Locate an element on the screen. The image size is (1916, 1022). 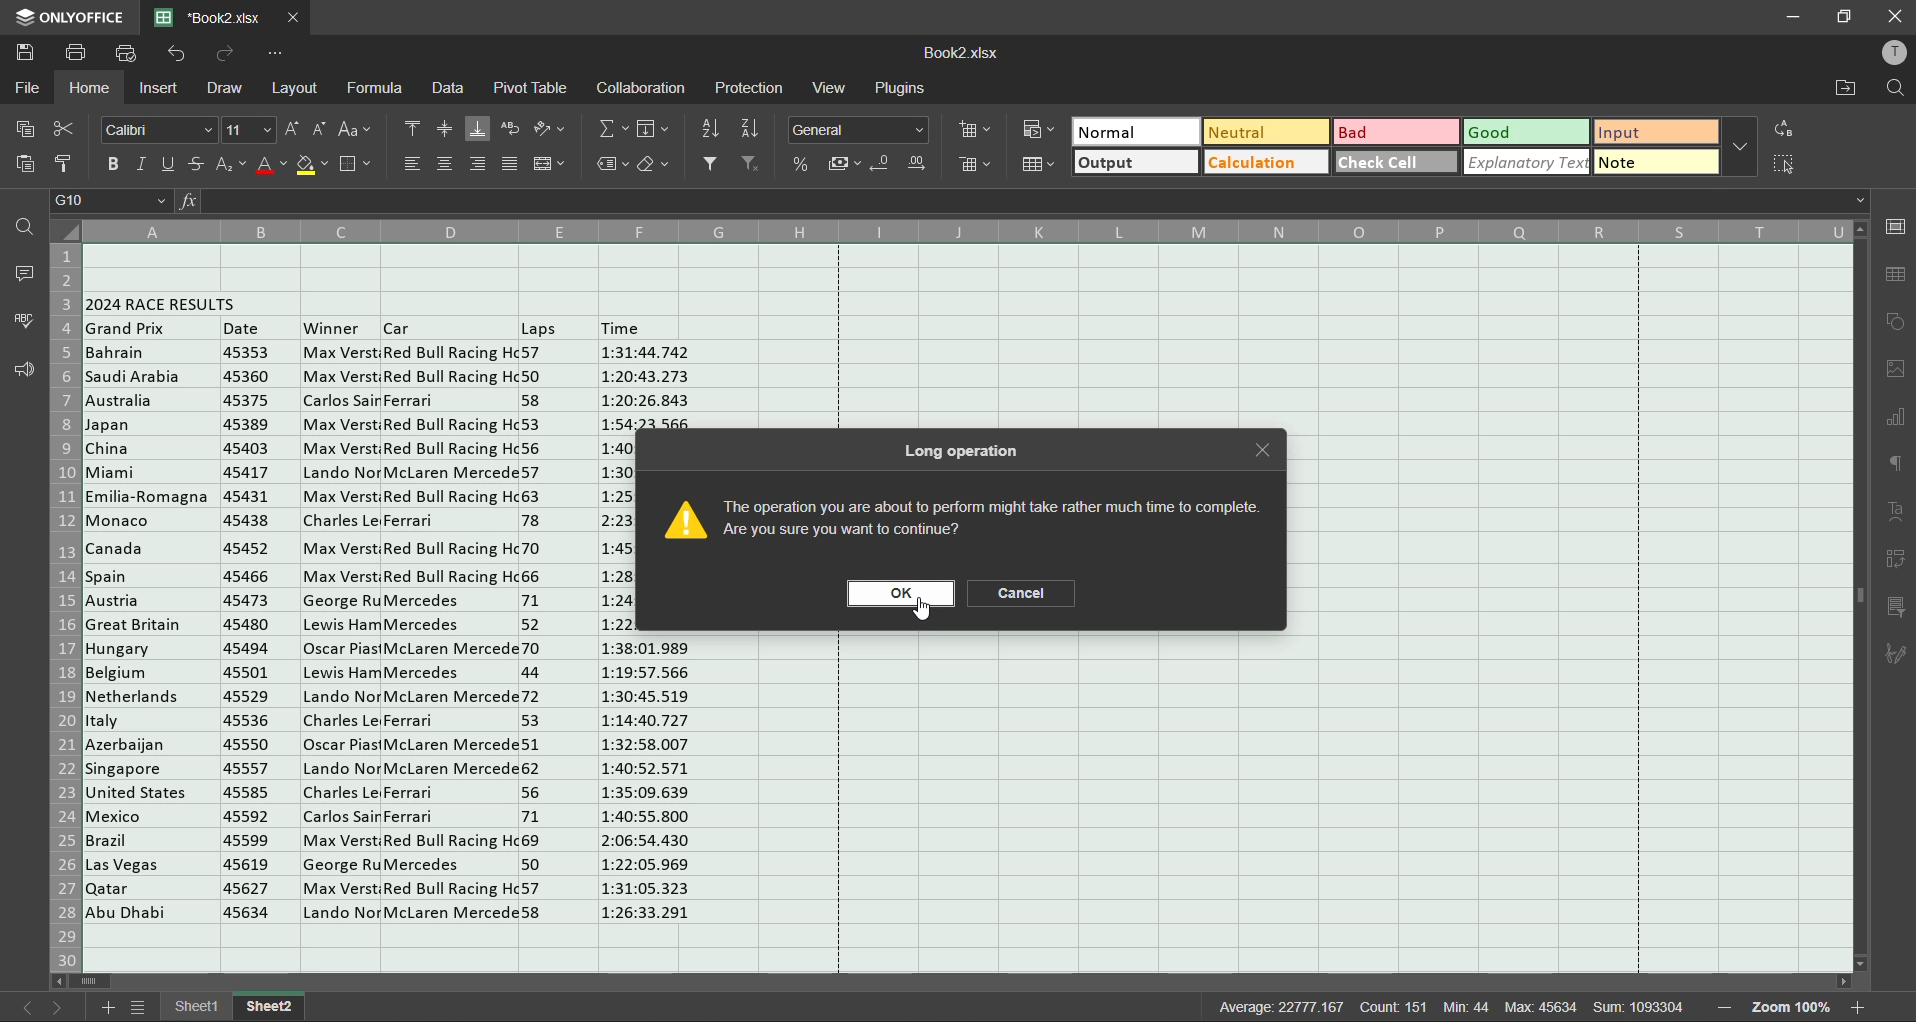
zoom factor is located at coordinates (1793, 1007).